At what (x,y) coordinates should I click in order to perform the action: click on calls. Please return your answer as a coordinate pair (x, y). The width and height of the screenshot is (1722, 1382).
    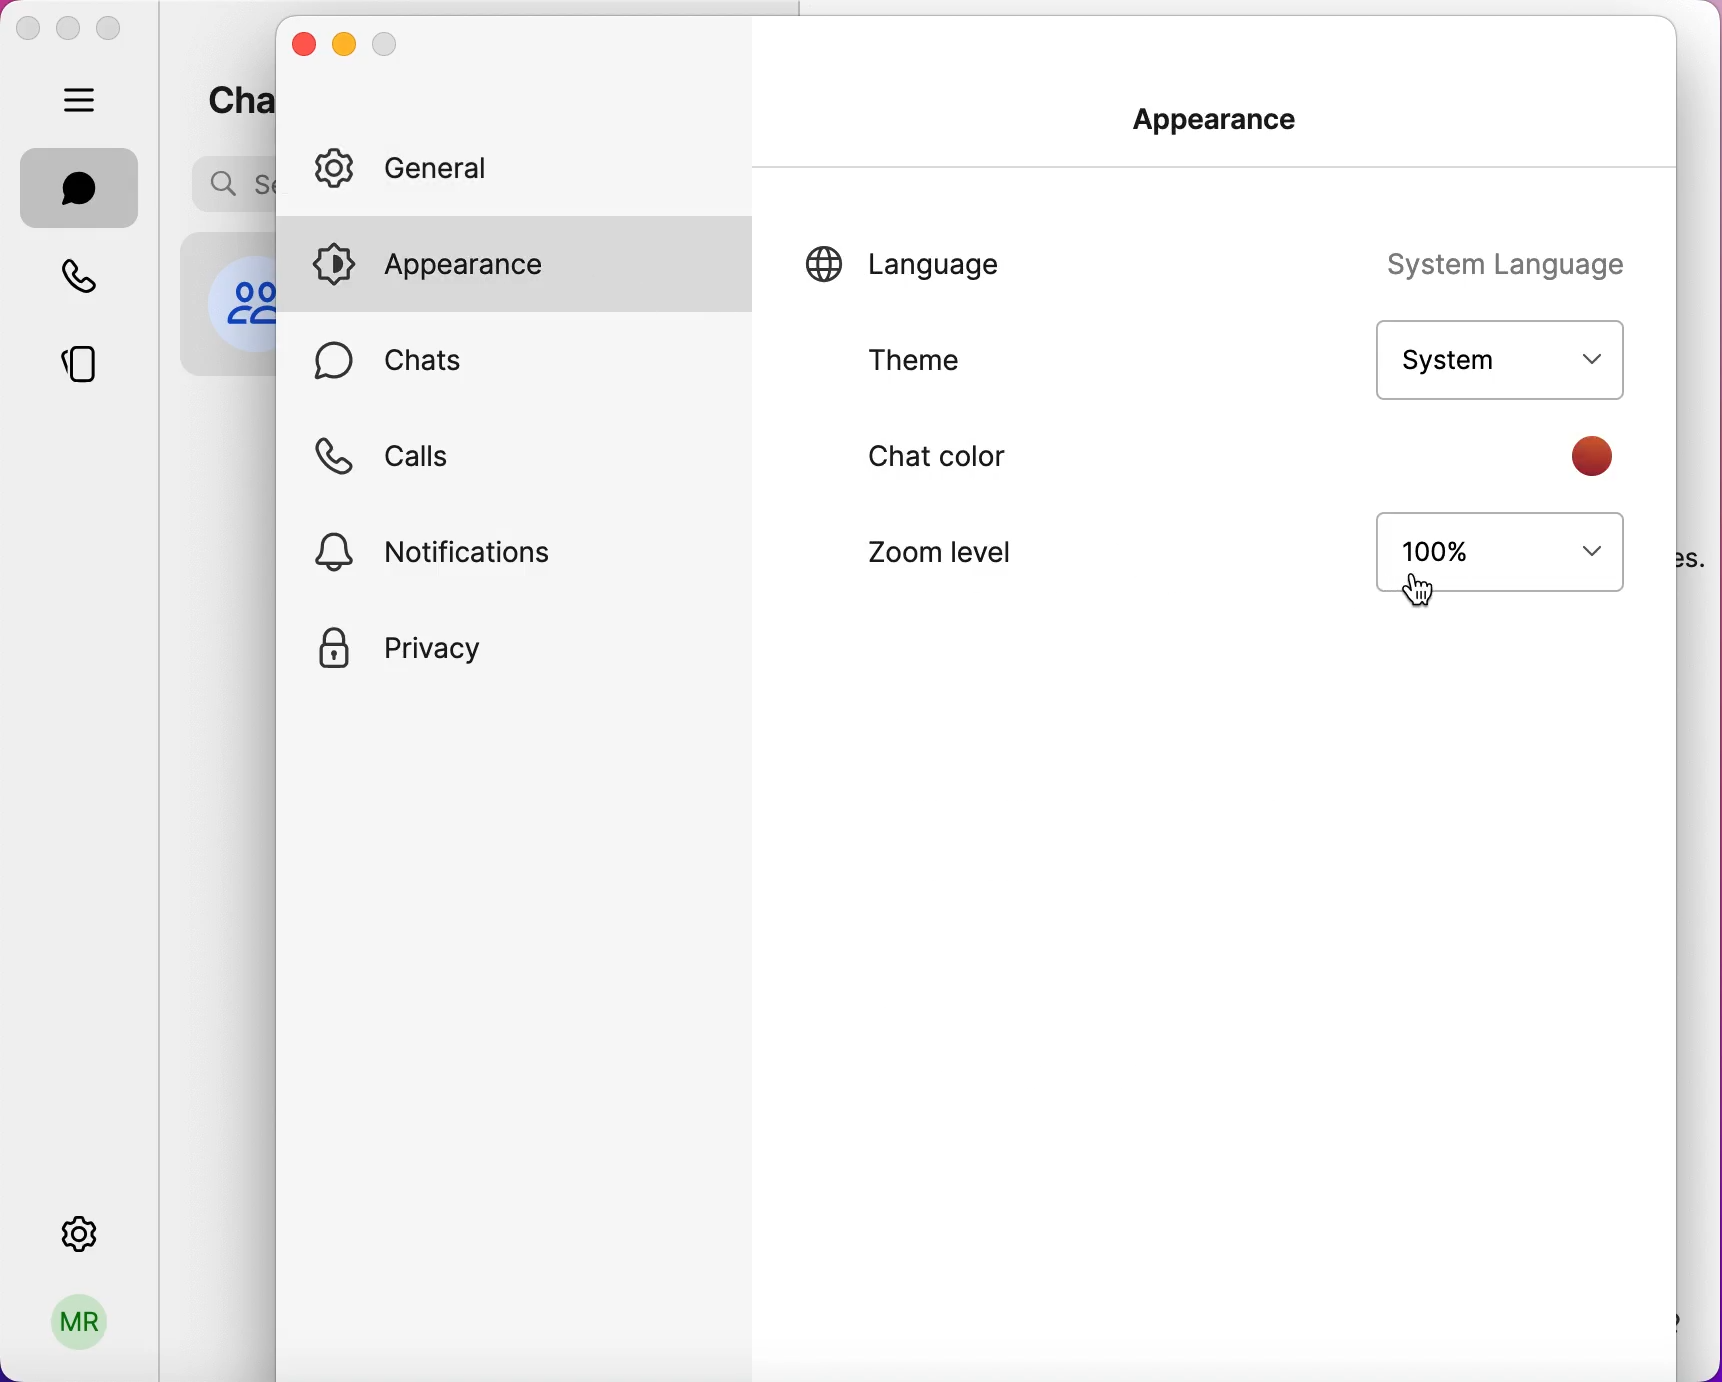
    Looking at the image, I should click on (77, 281).